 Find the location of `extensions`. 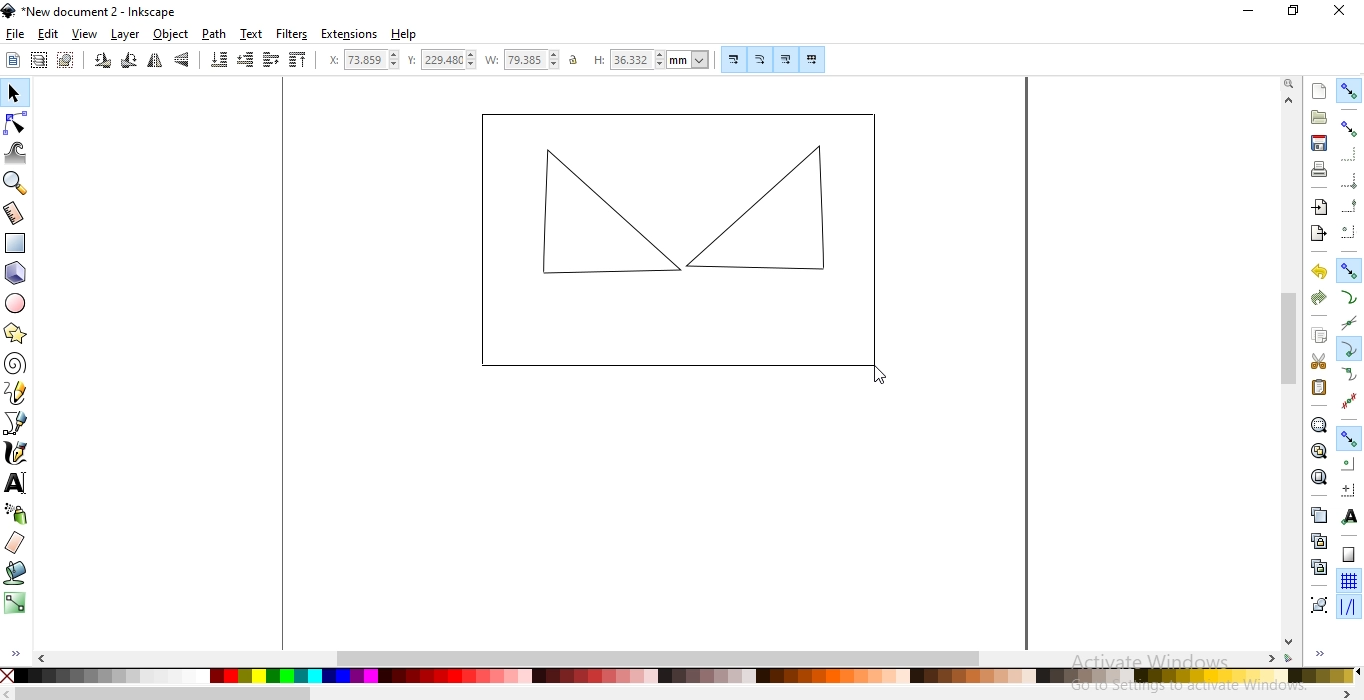

extensions is located at coordinates (350, 35).